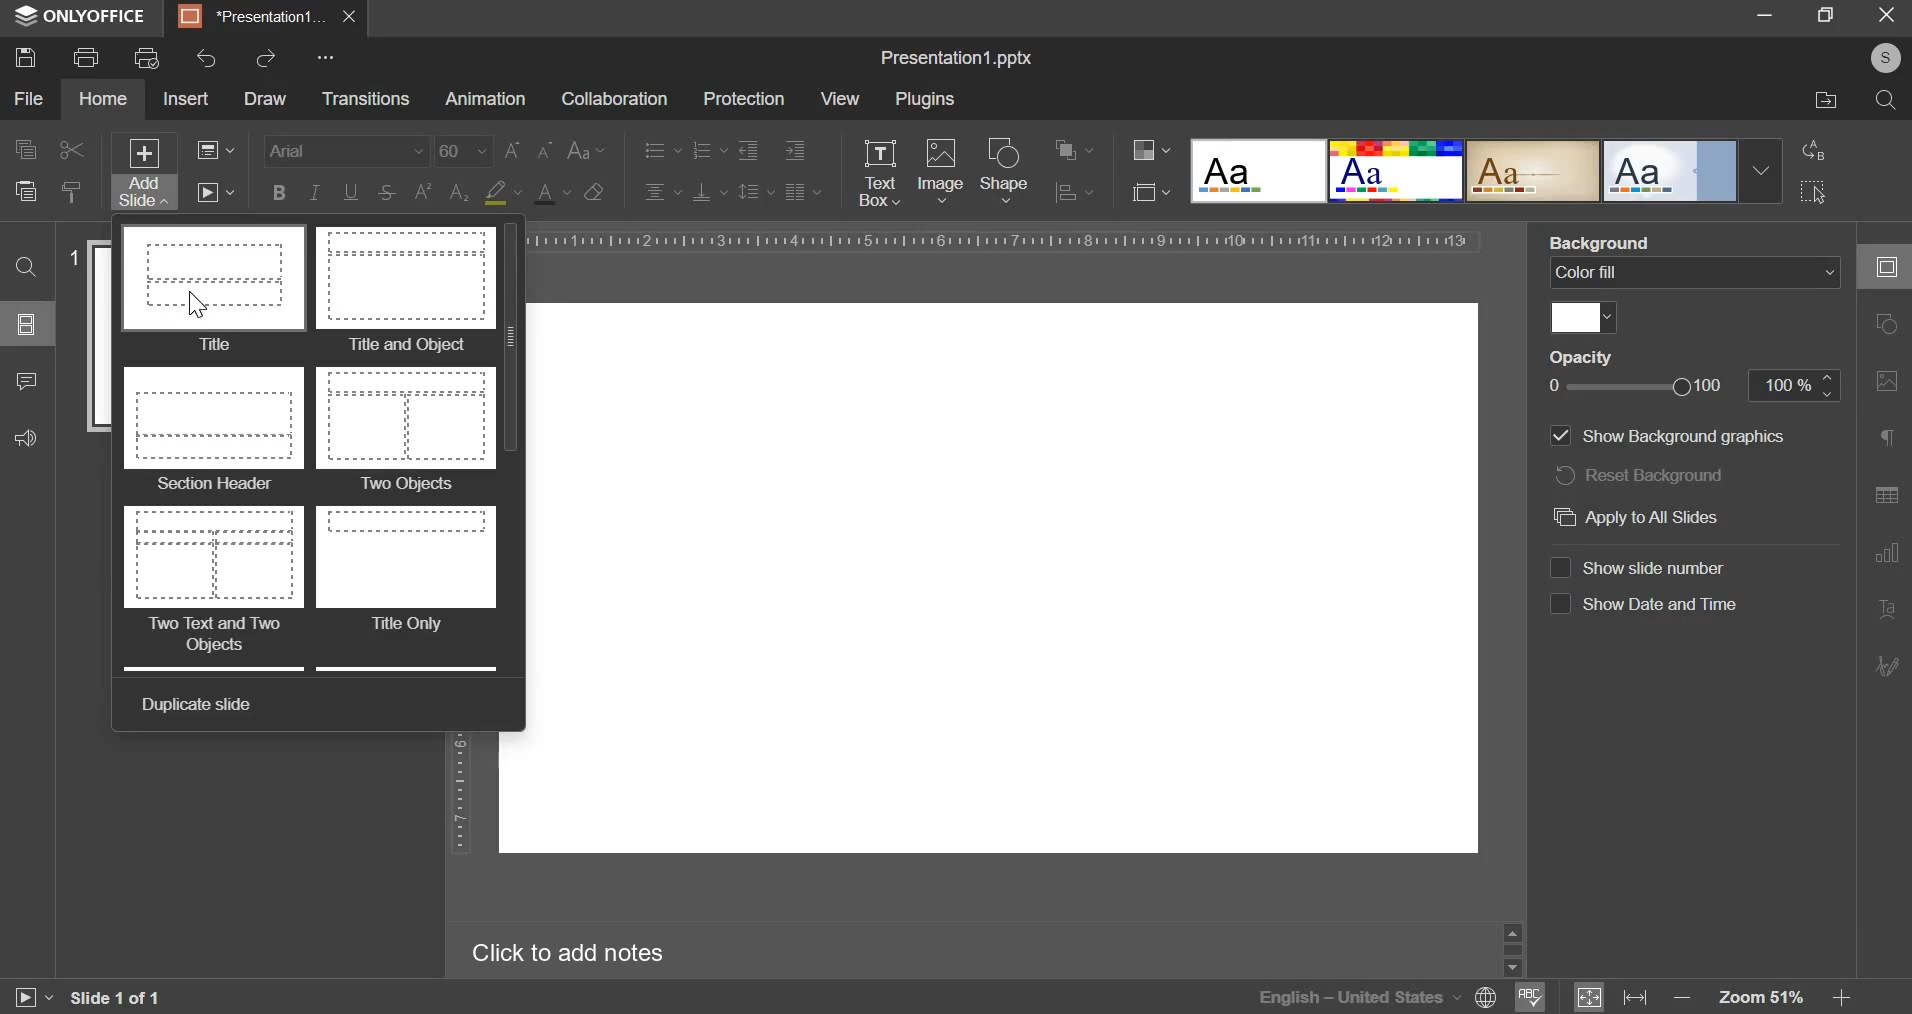 This screenshot has height=1014, width=1912. Describe the element at coordinates (185, 97) in the screenshot. I see `insert` at that location.